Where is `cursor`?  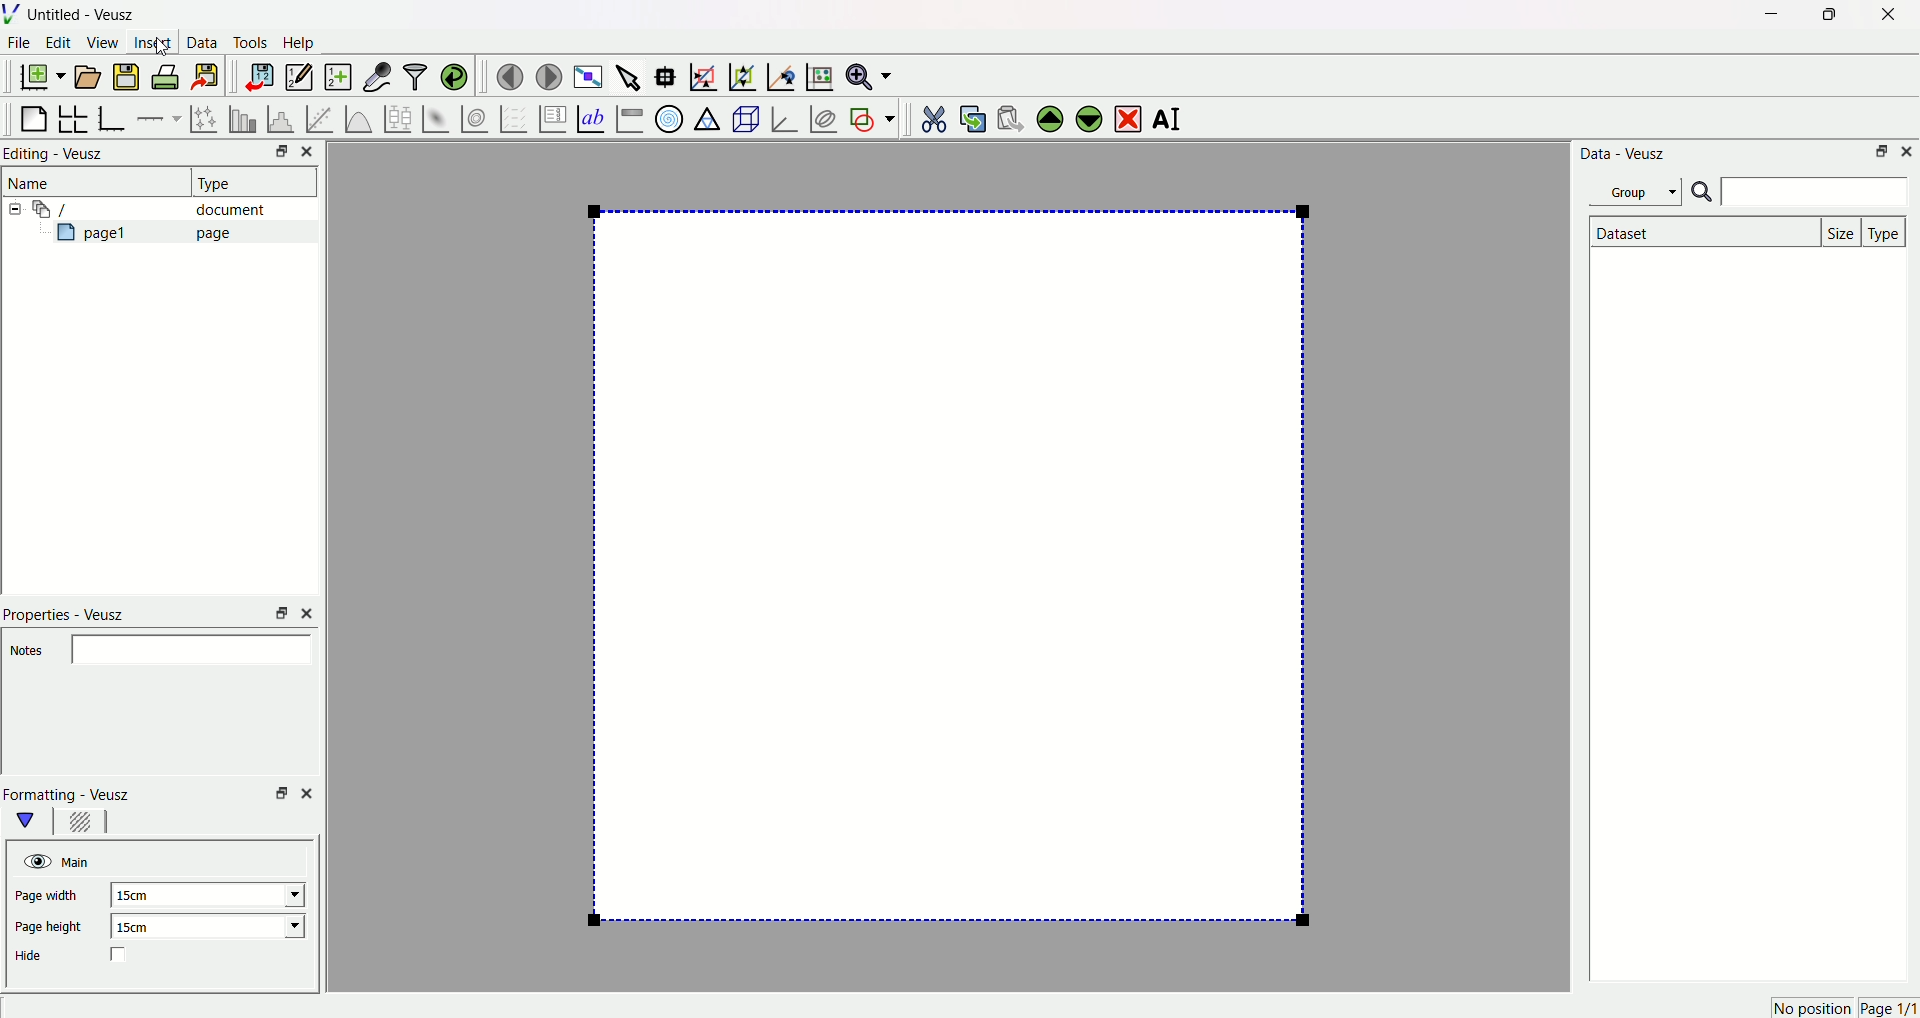 cursor is located at coordinates (163, 50).